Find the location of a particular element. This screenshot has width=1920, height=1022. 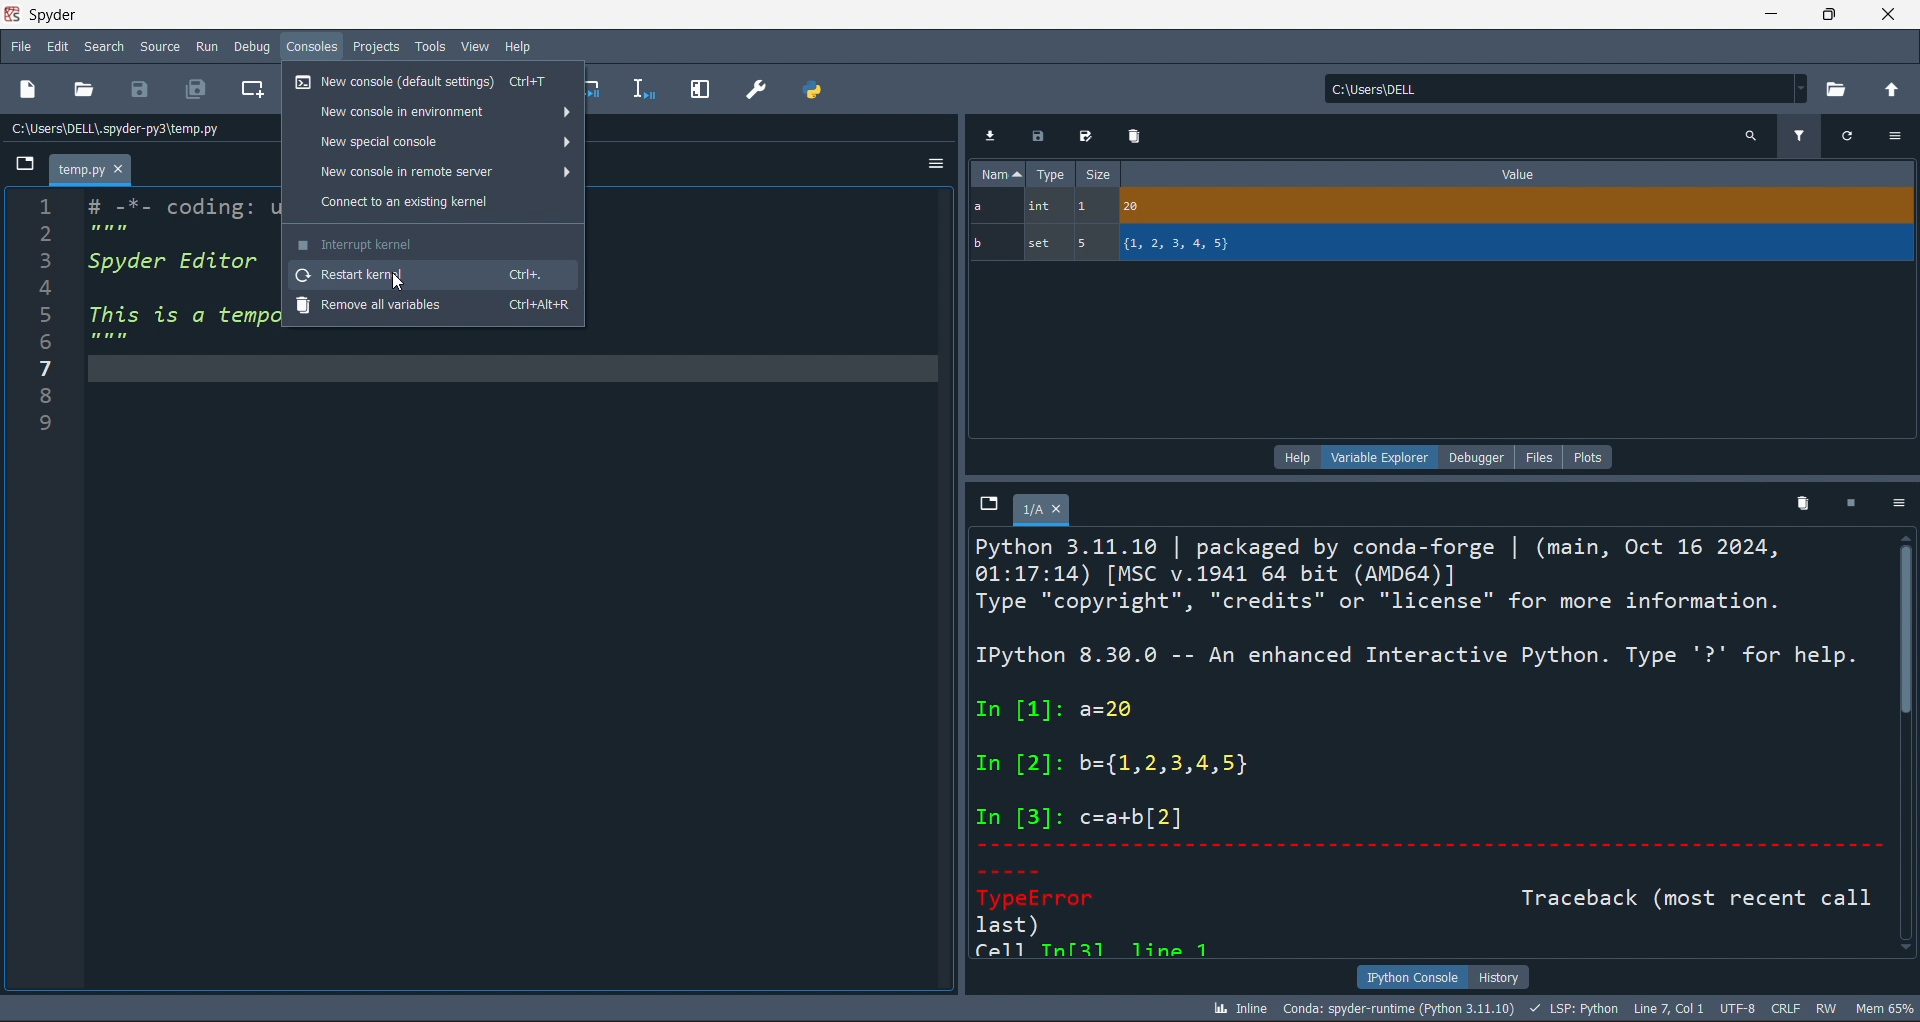

1/A  is located at coordinates (1042, 512).